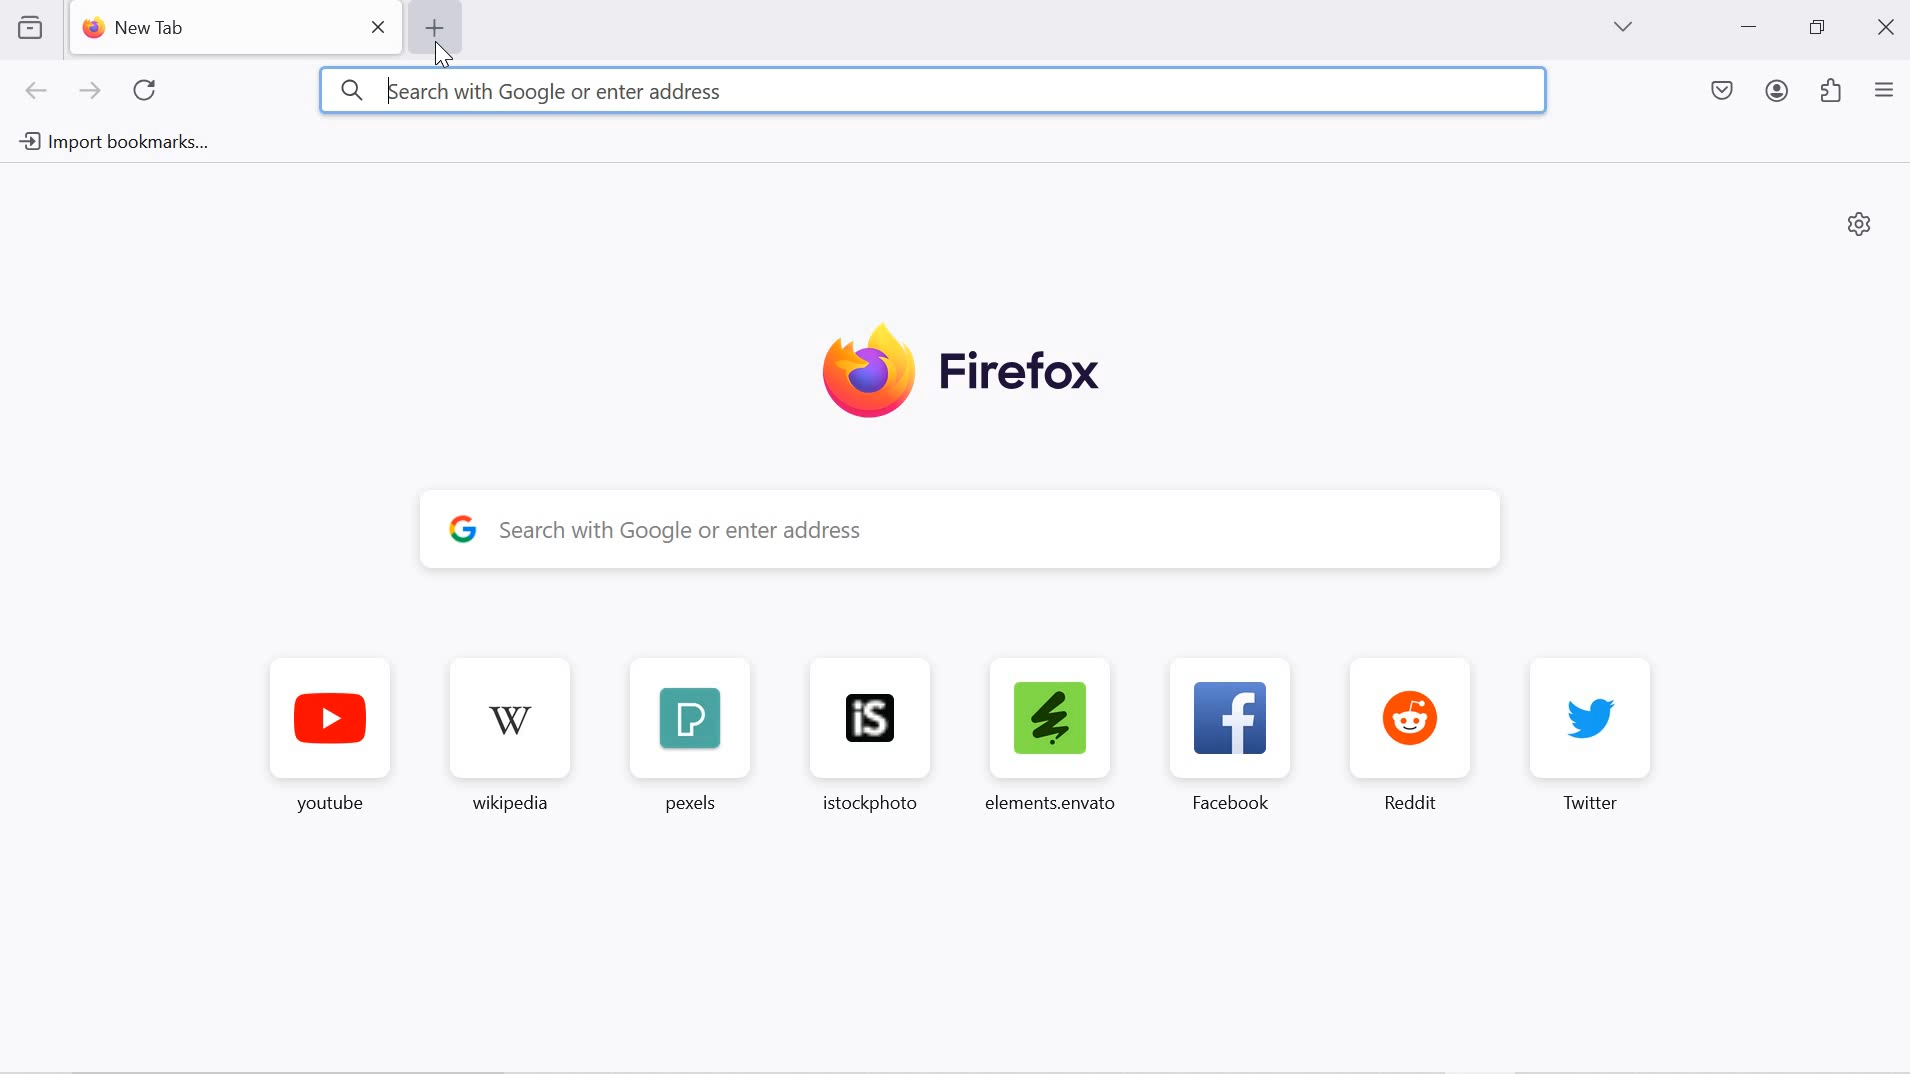 The width and height of the screenshot is (1910, 1074). I want to click on go back, so click(38, 94).